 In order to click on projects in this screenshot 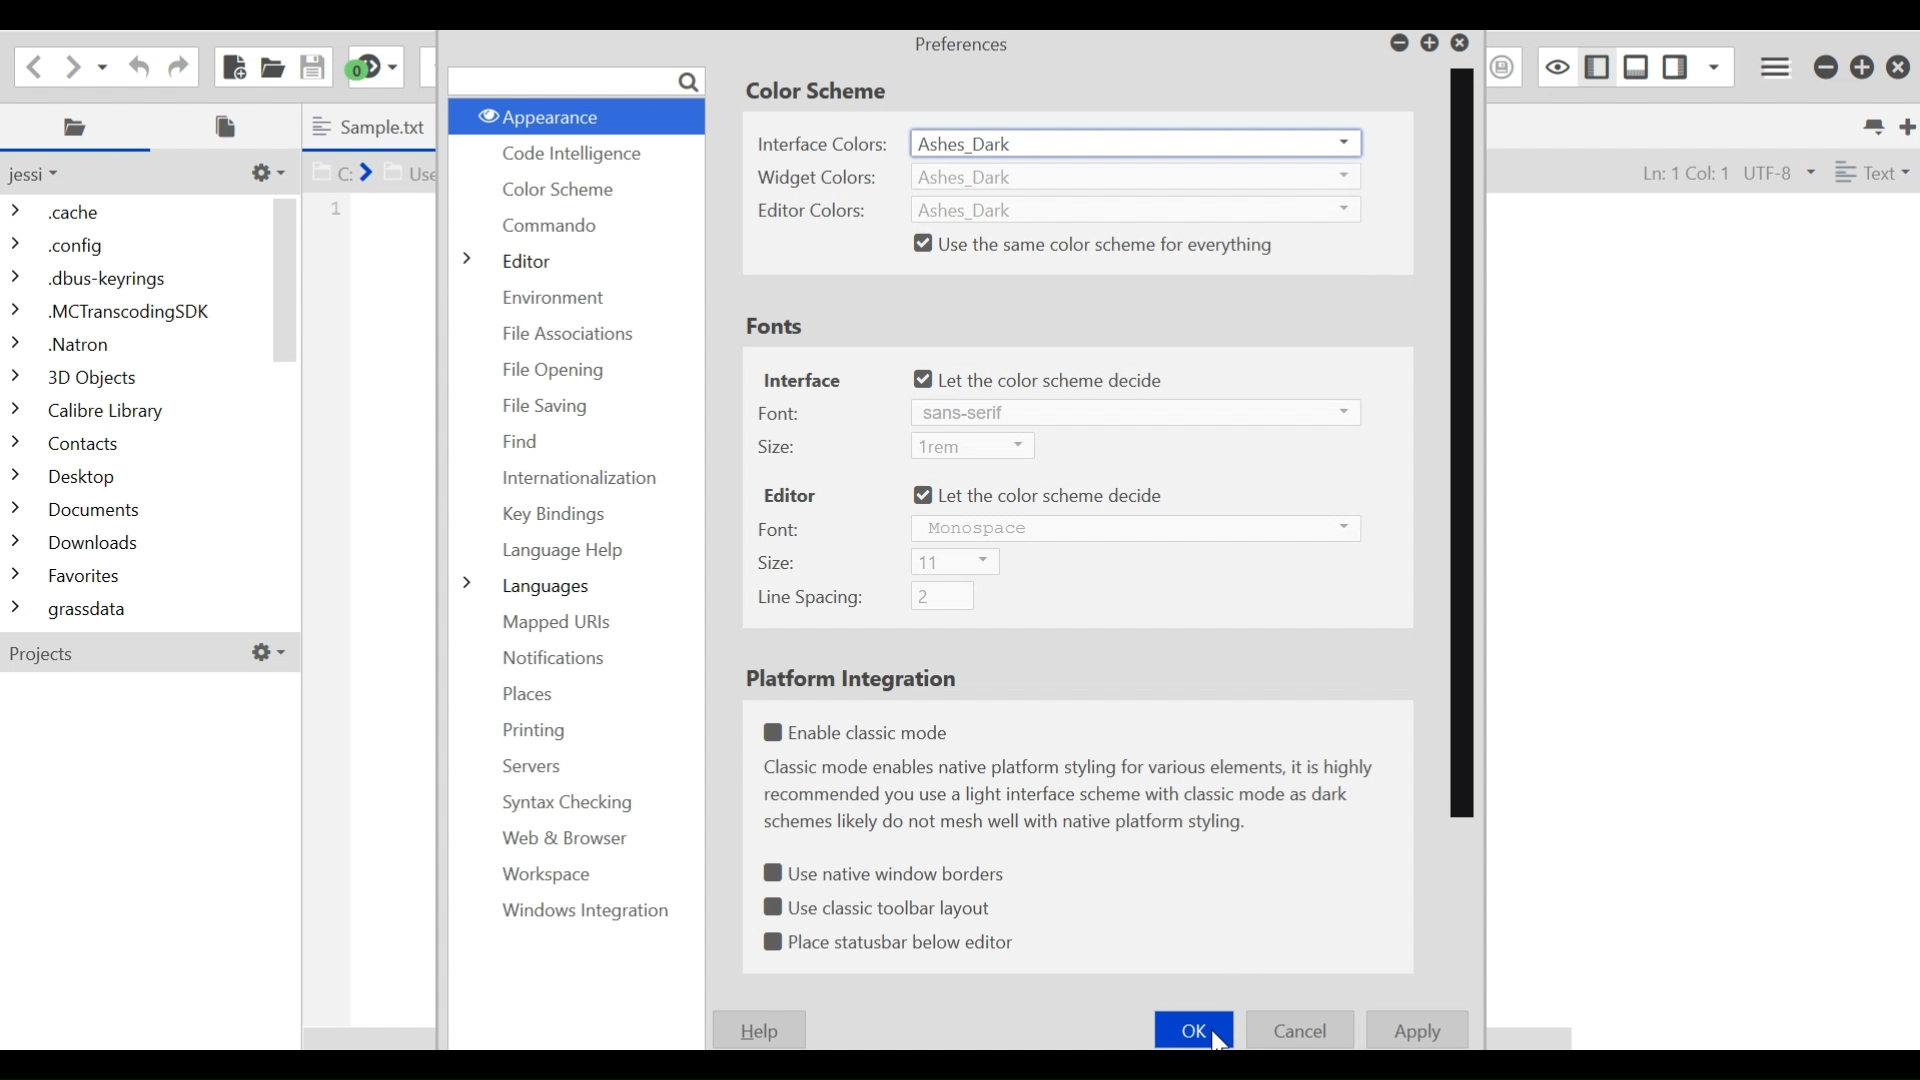, I will do `click(143, 656)`.